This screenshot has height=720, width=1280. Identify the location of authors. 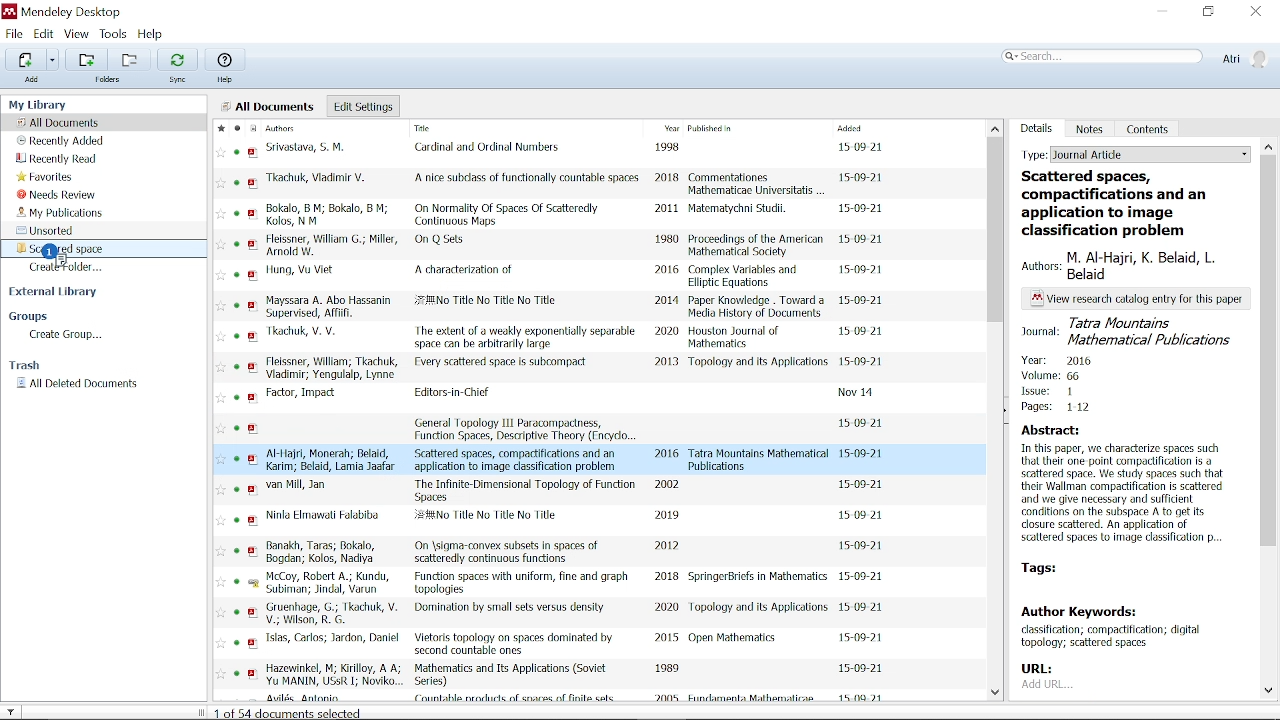
(333, 638).